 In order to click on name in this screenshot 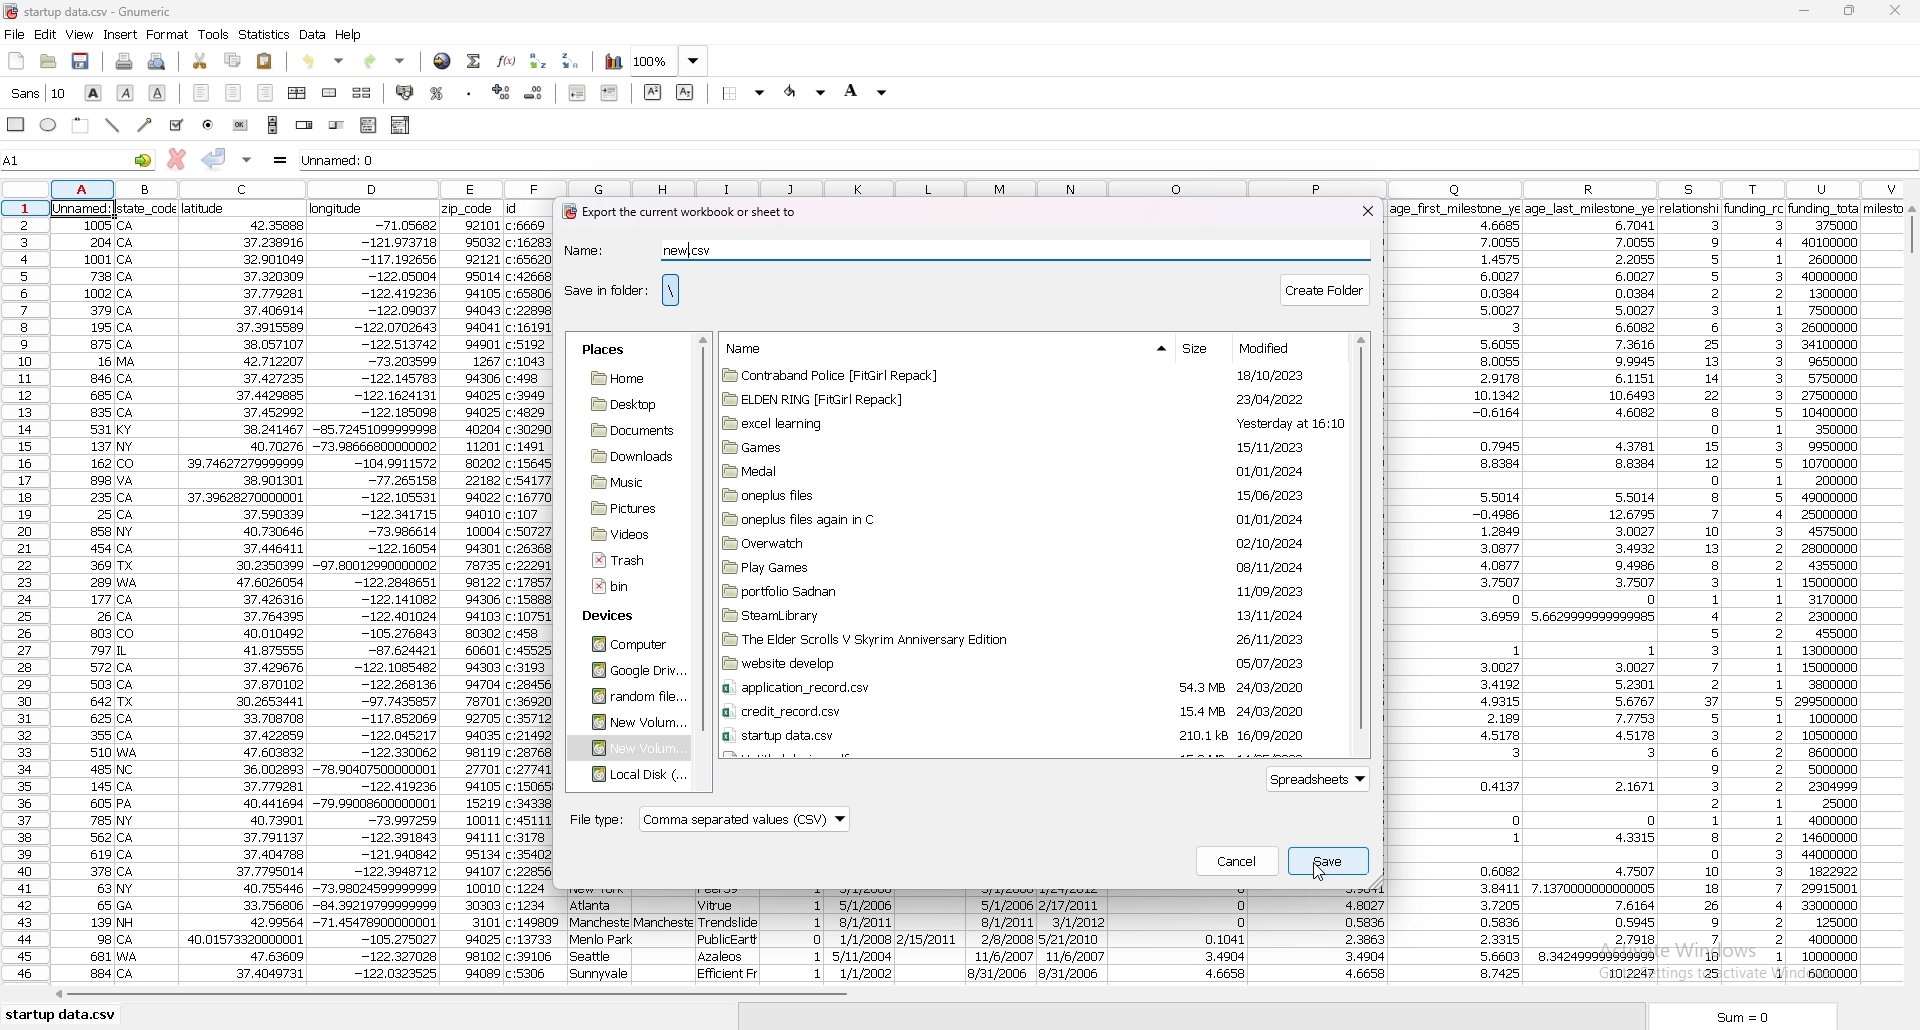, I will do `click(603, 250)`.